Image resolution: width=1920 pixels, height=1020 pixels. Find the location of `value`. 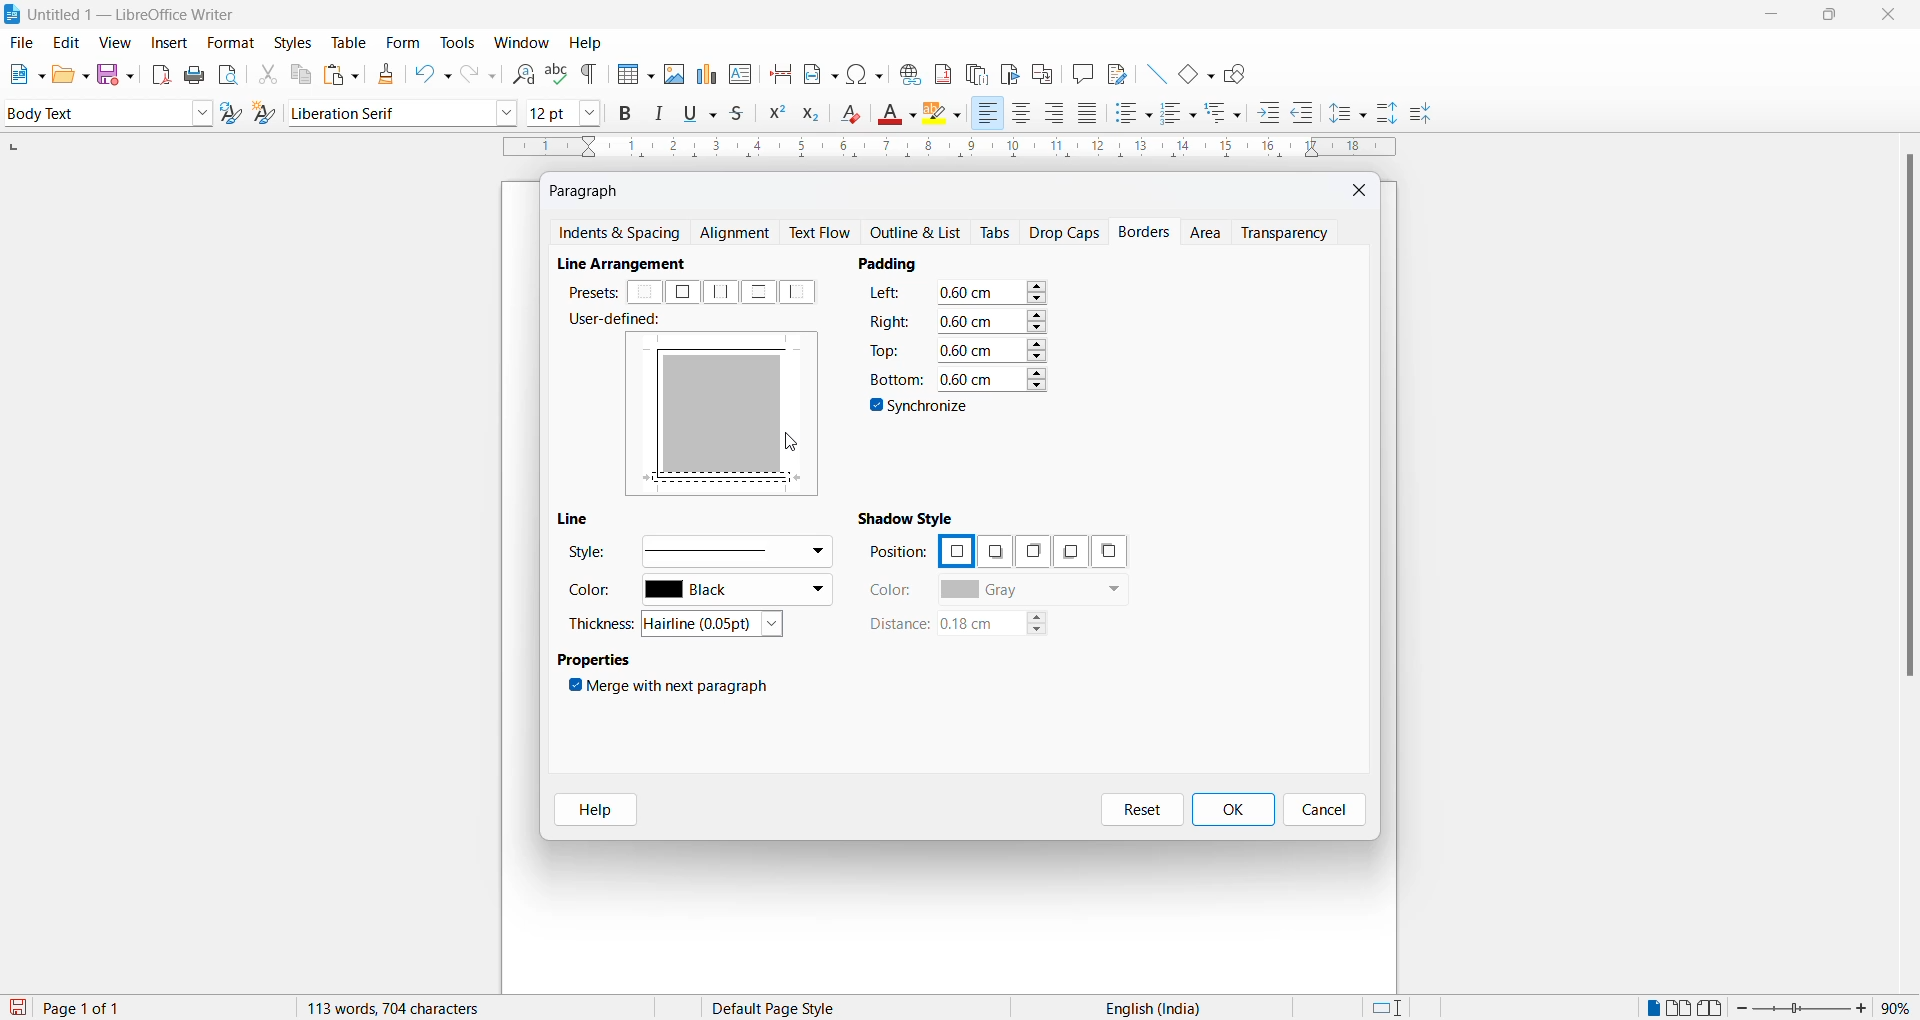

value is located at coordinates (992, 348).